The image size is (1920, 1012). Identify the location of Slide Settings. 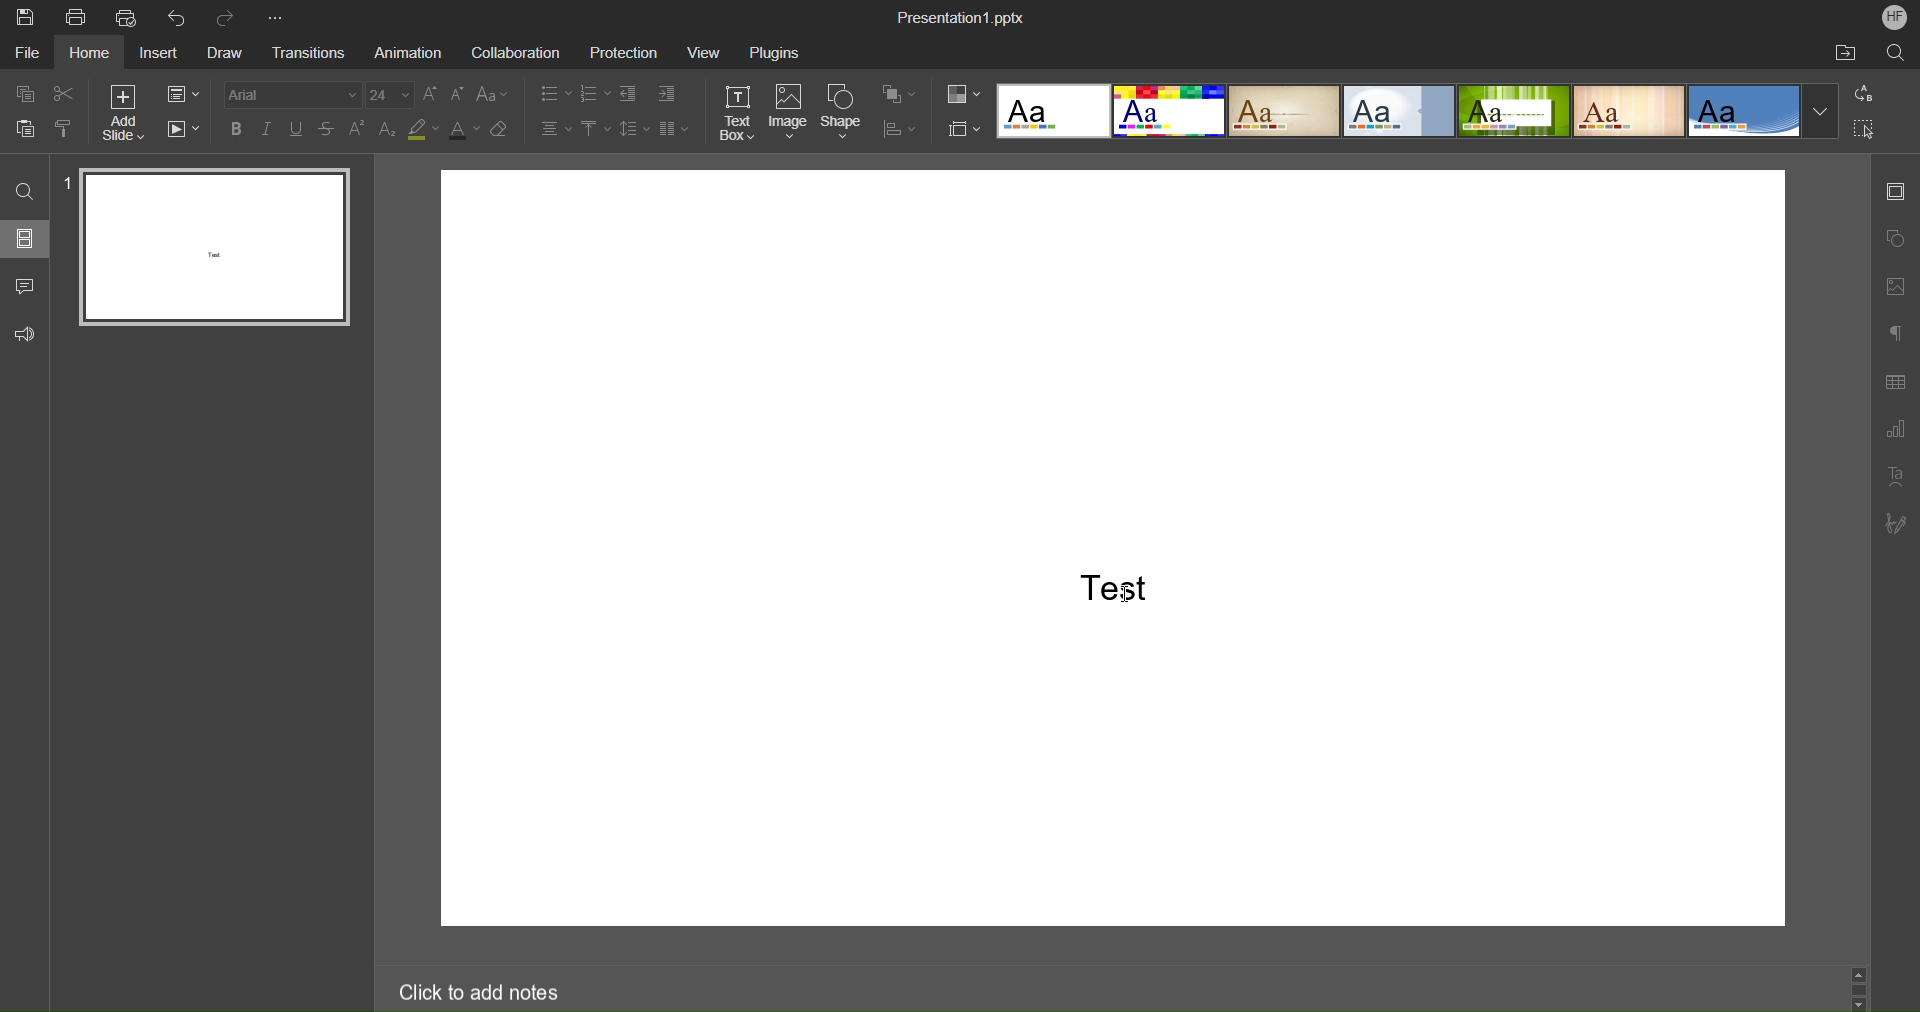
(1896, 194).